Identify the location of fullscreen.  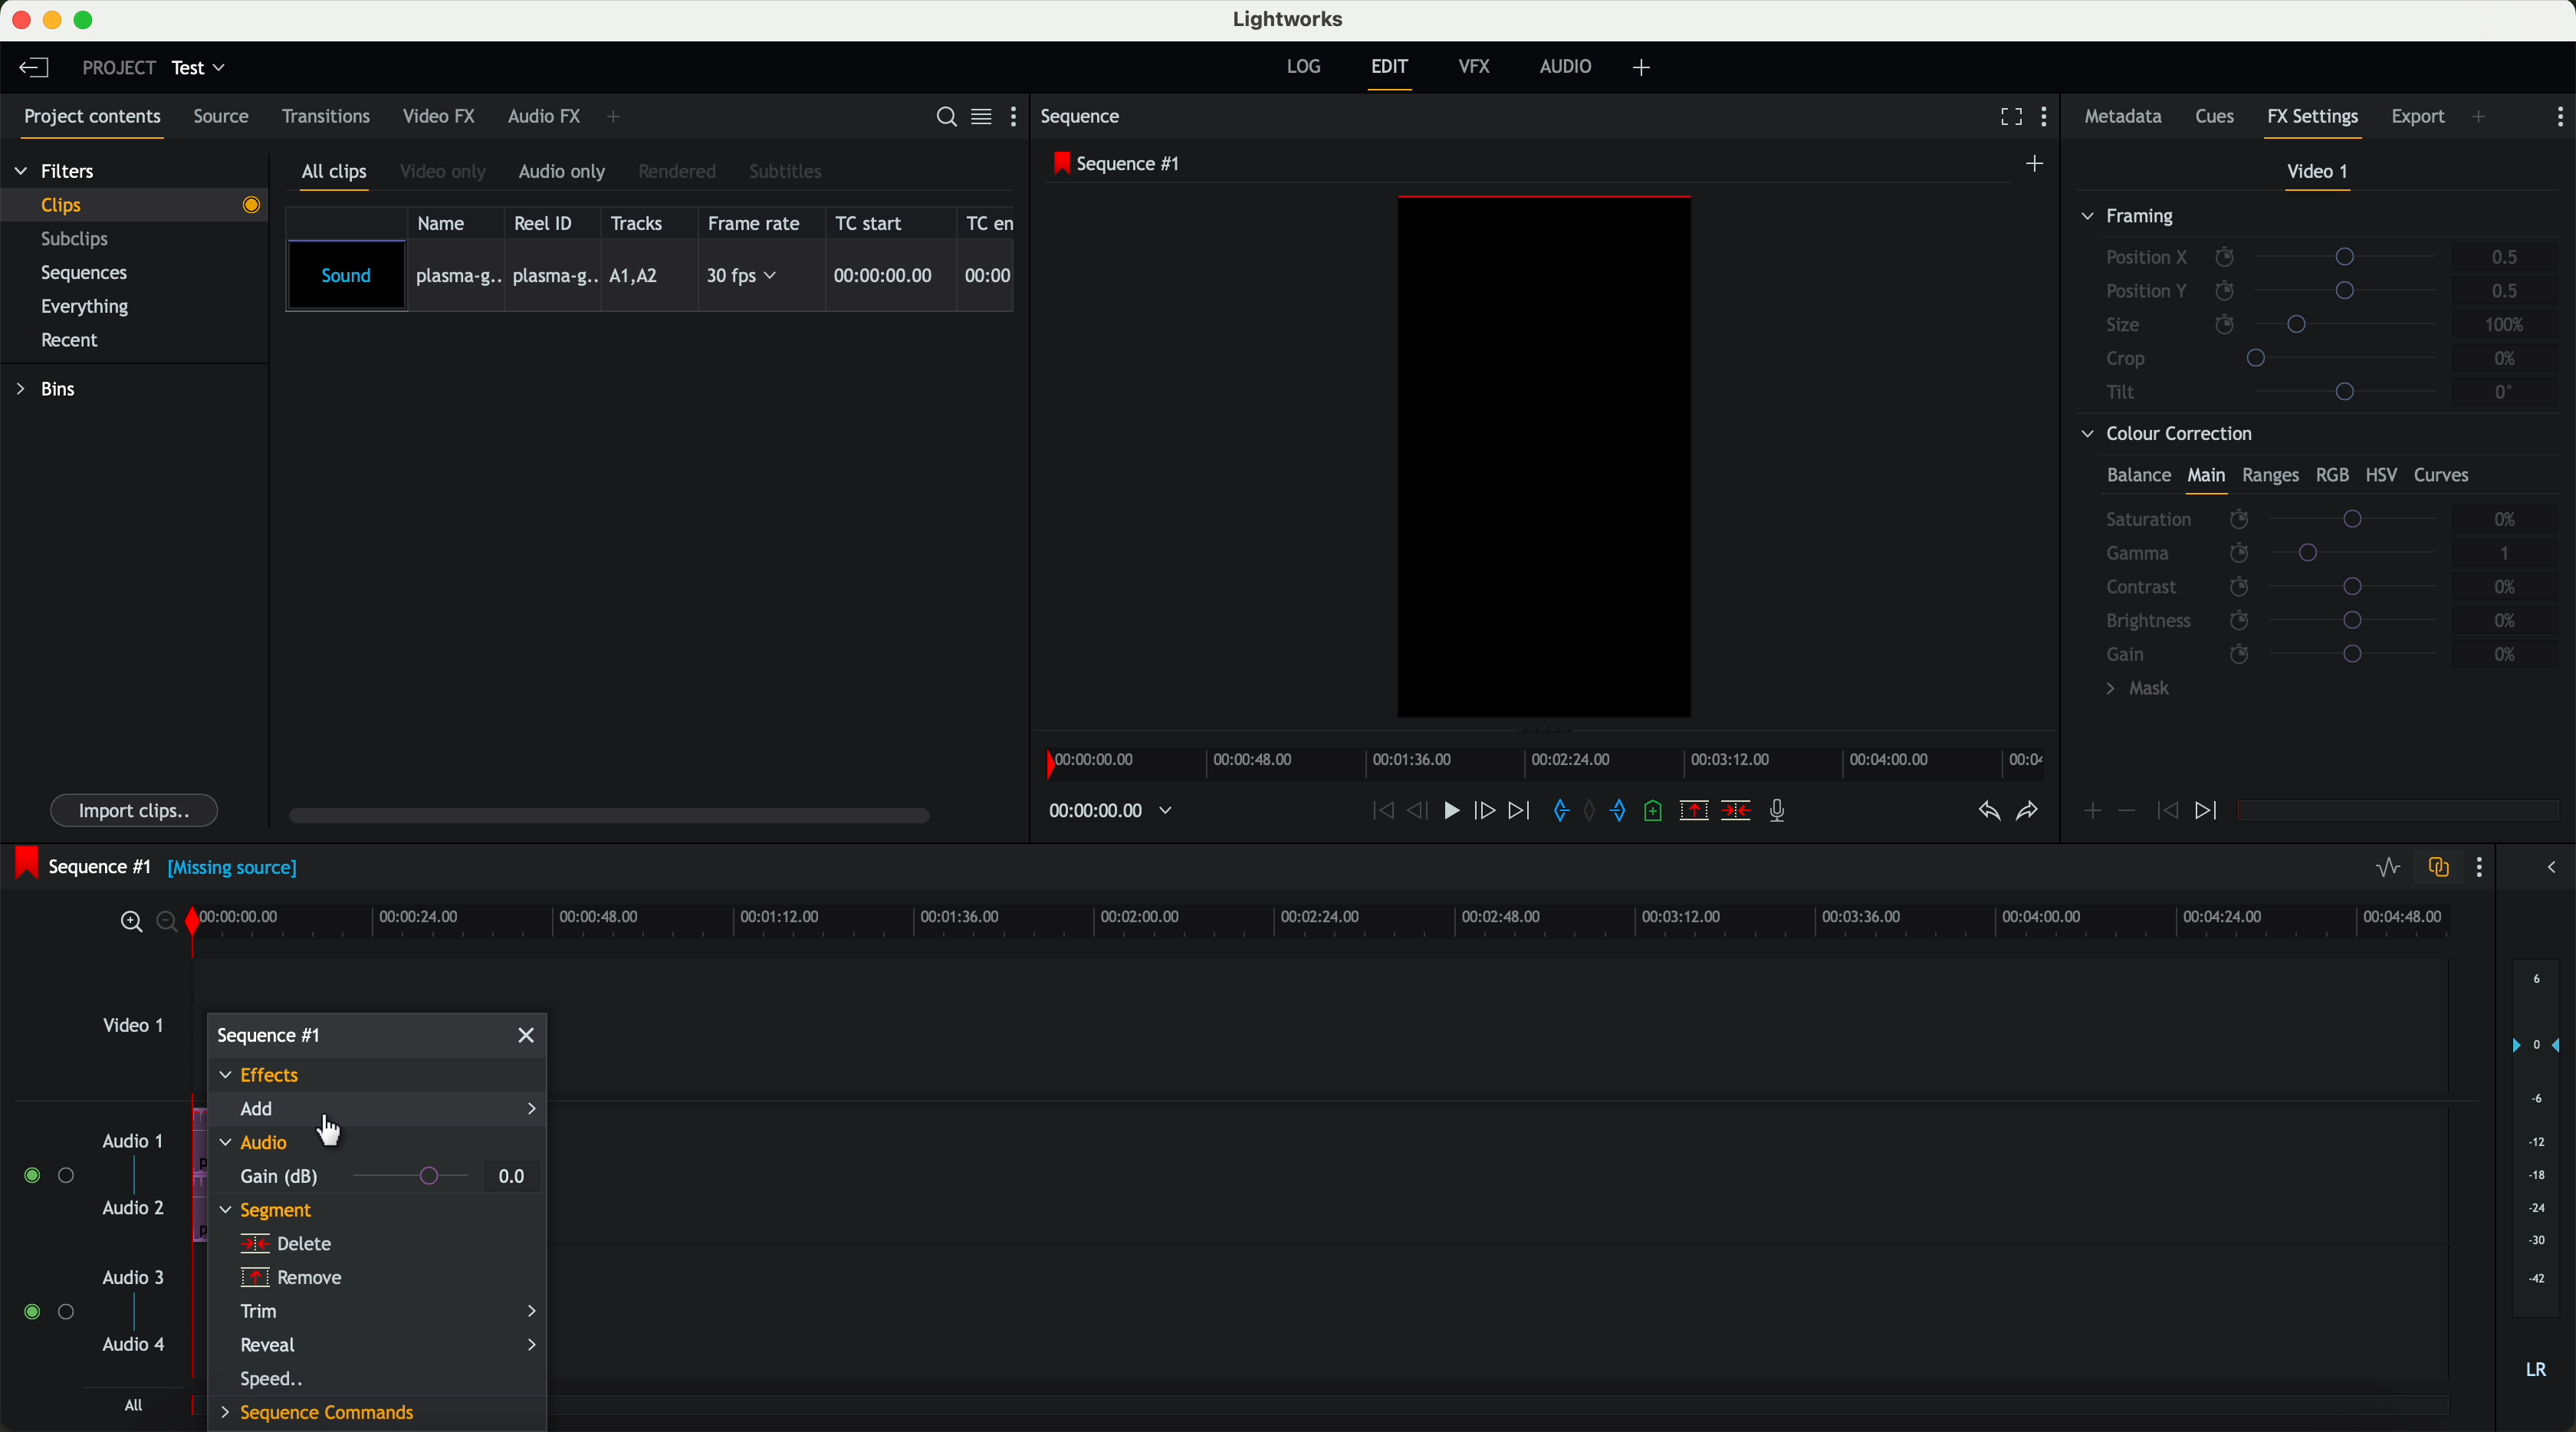
(2007, 118).